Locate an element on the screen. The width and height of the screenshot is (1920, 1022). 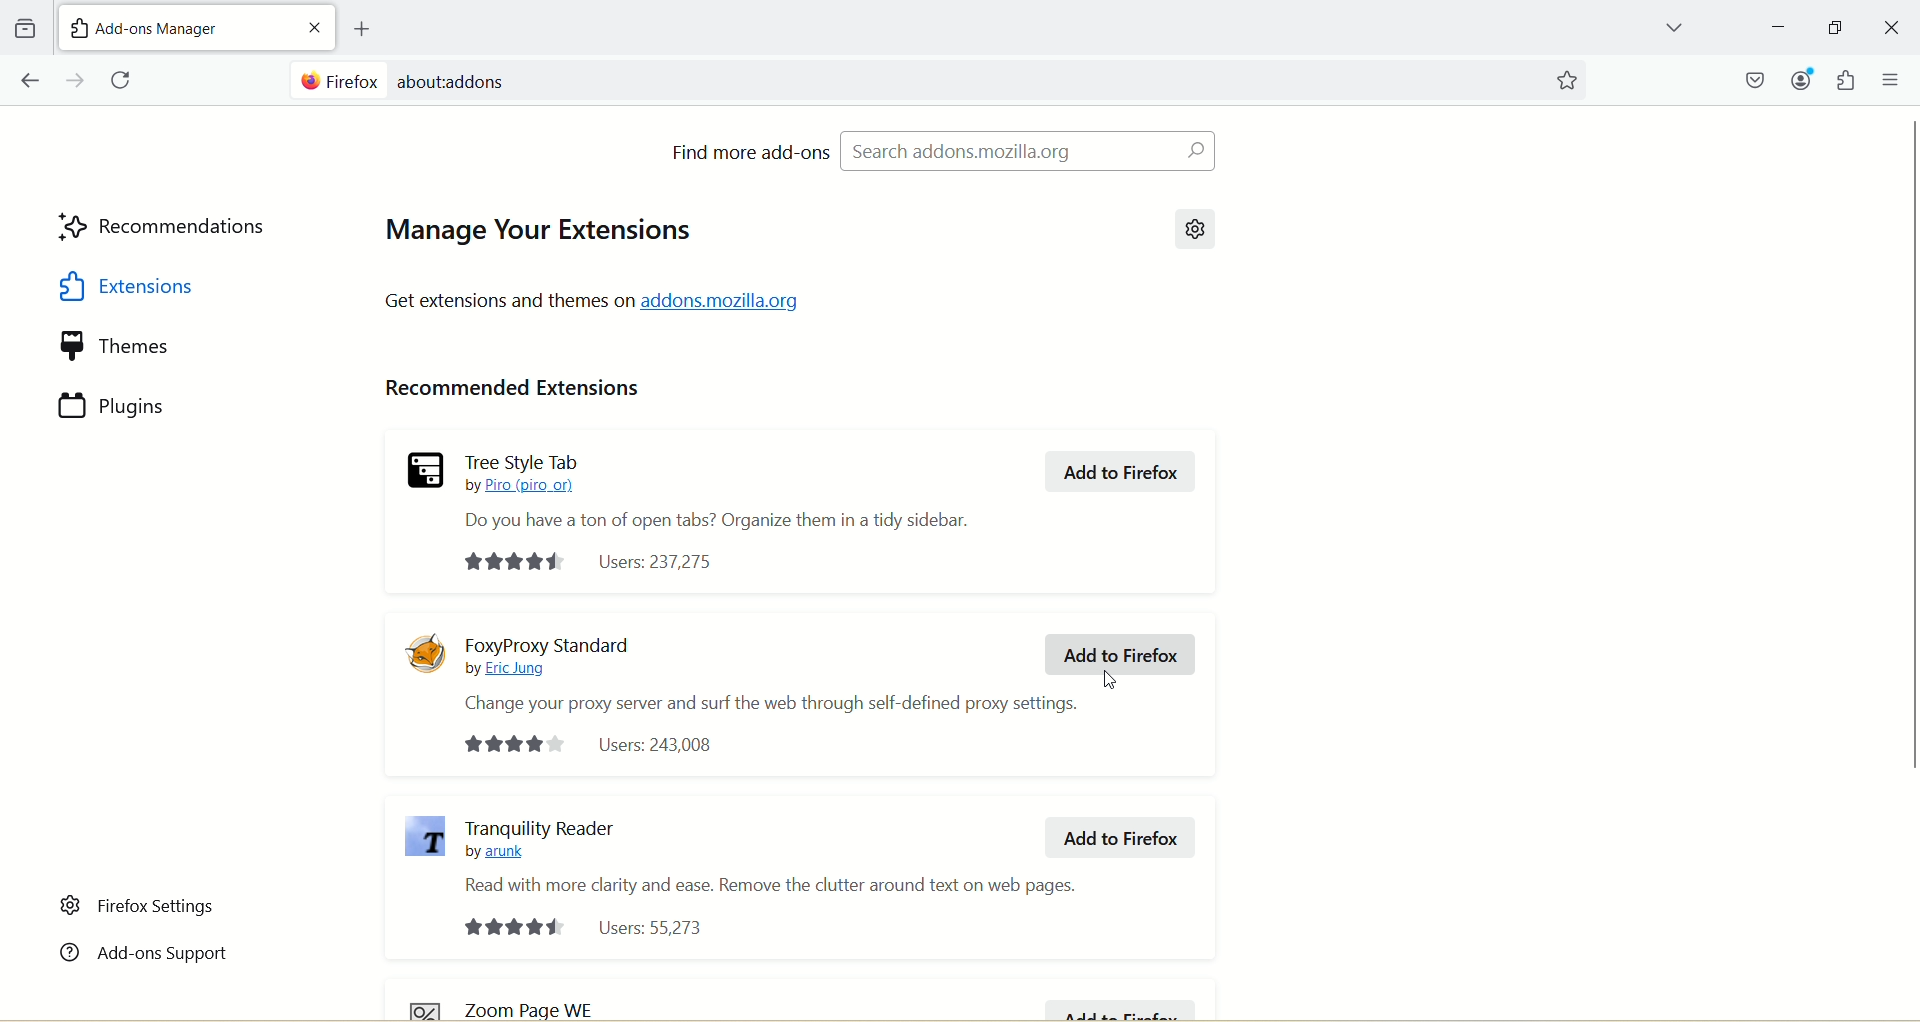
Macsafe is located at coordinates (1757, 79).